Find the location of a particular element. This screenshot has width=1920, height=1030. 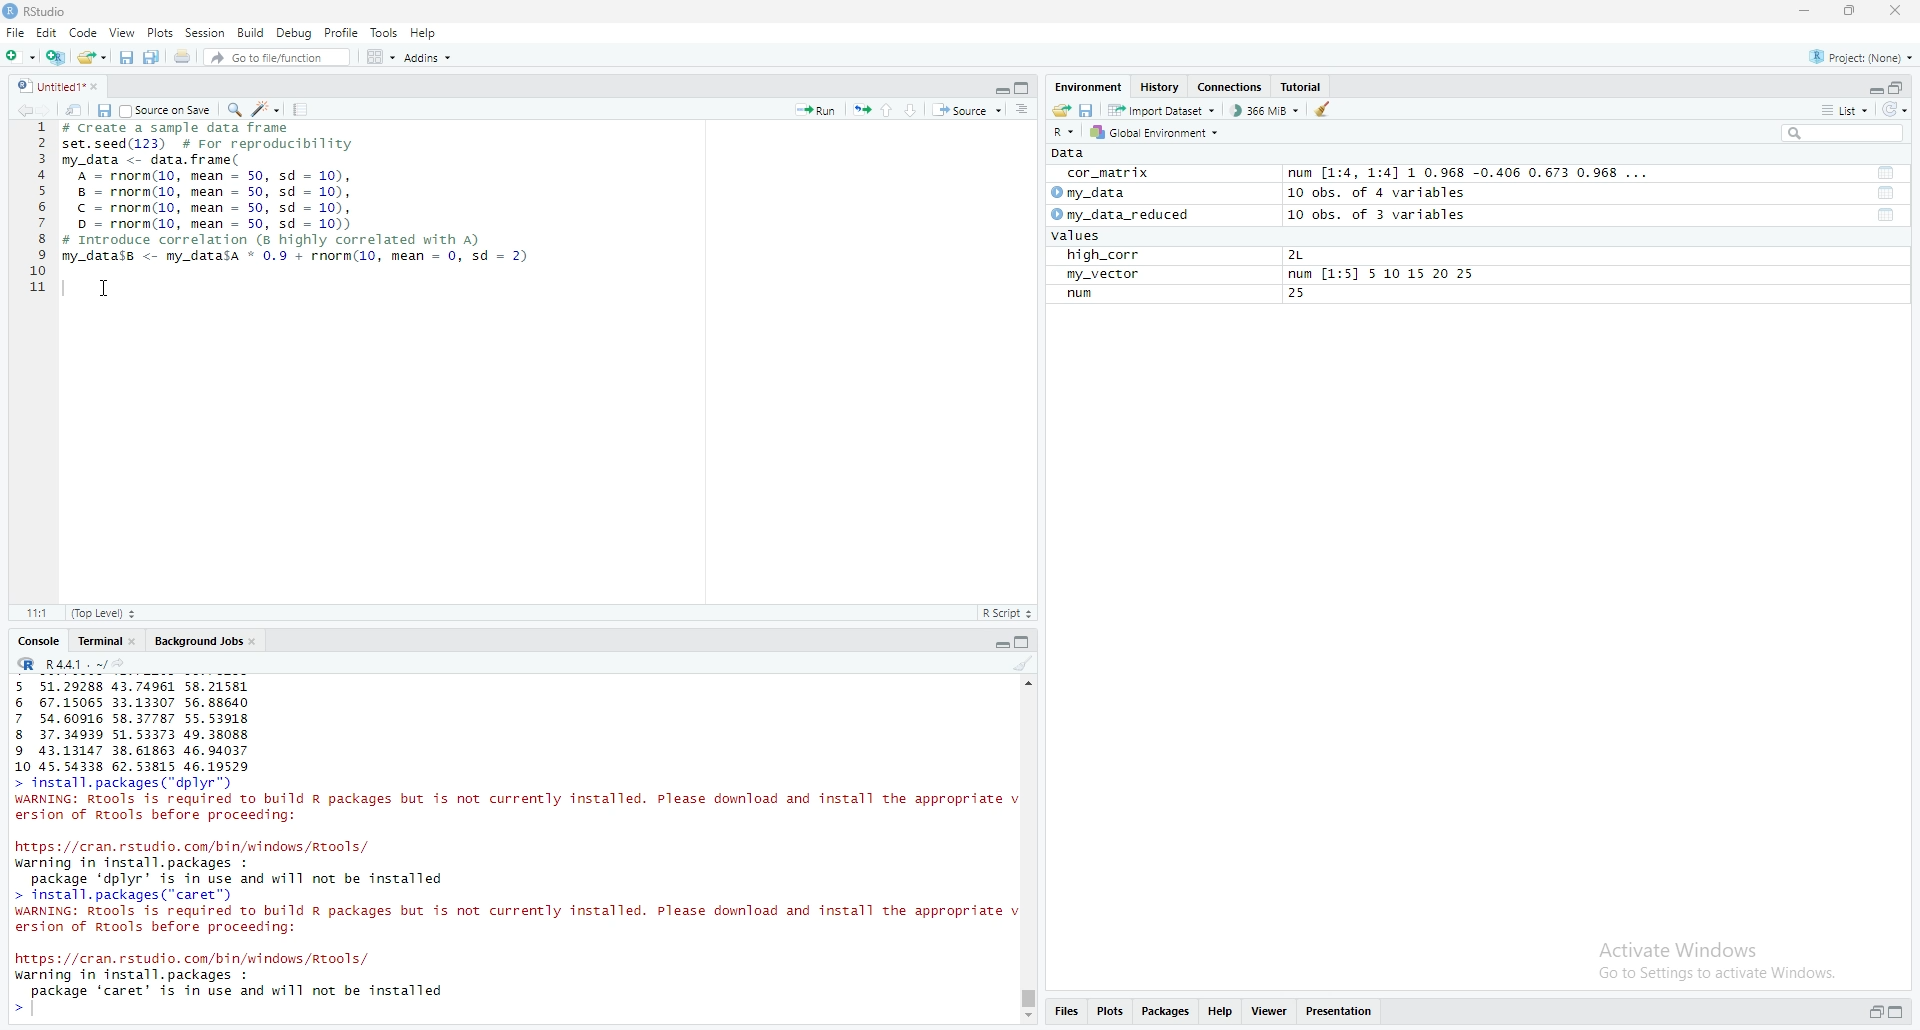

close is located at coordinates (255, 642).